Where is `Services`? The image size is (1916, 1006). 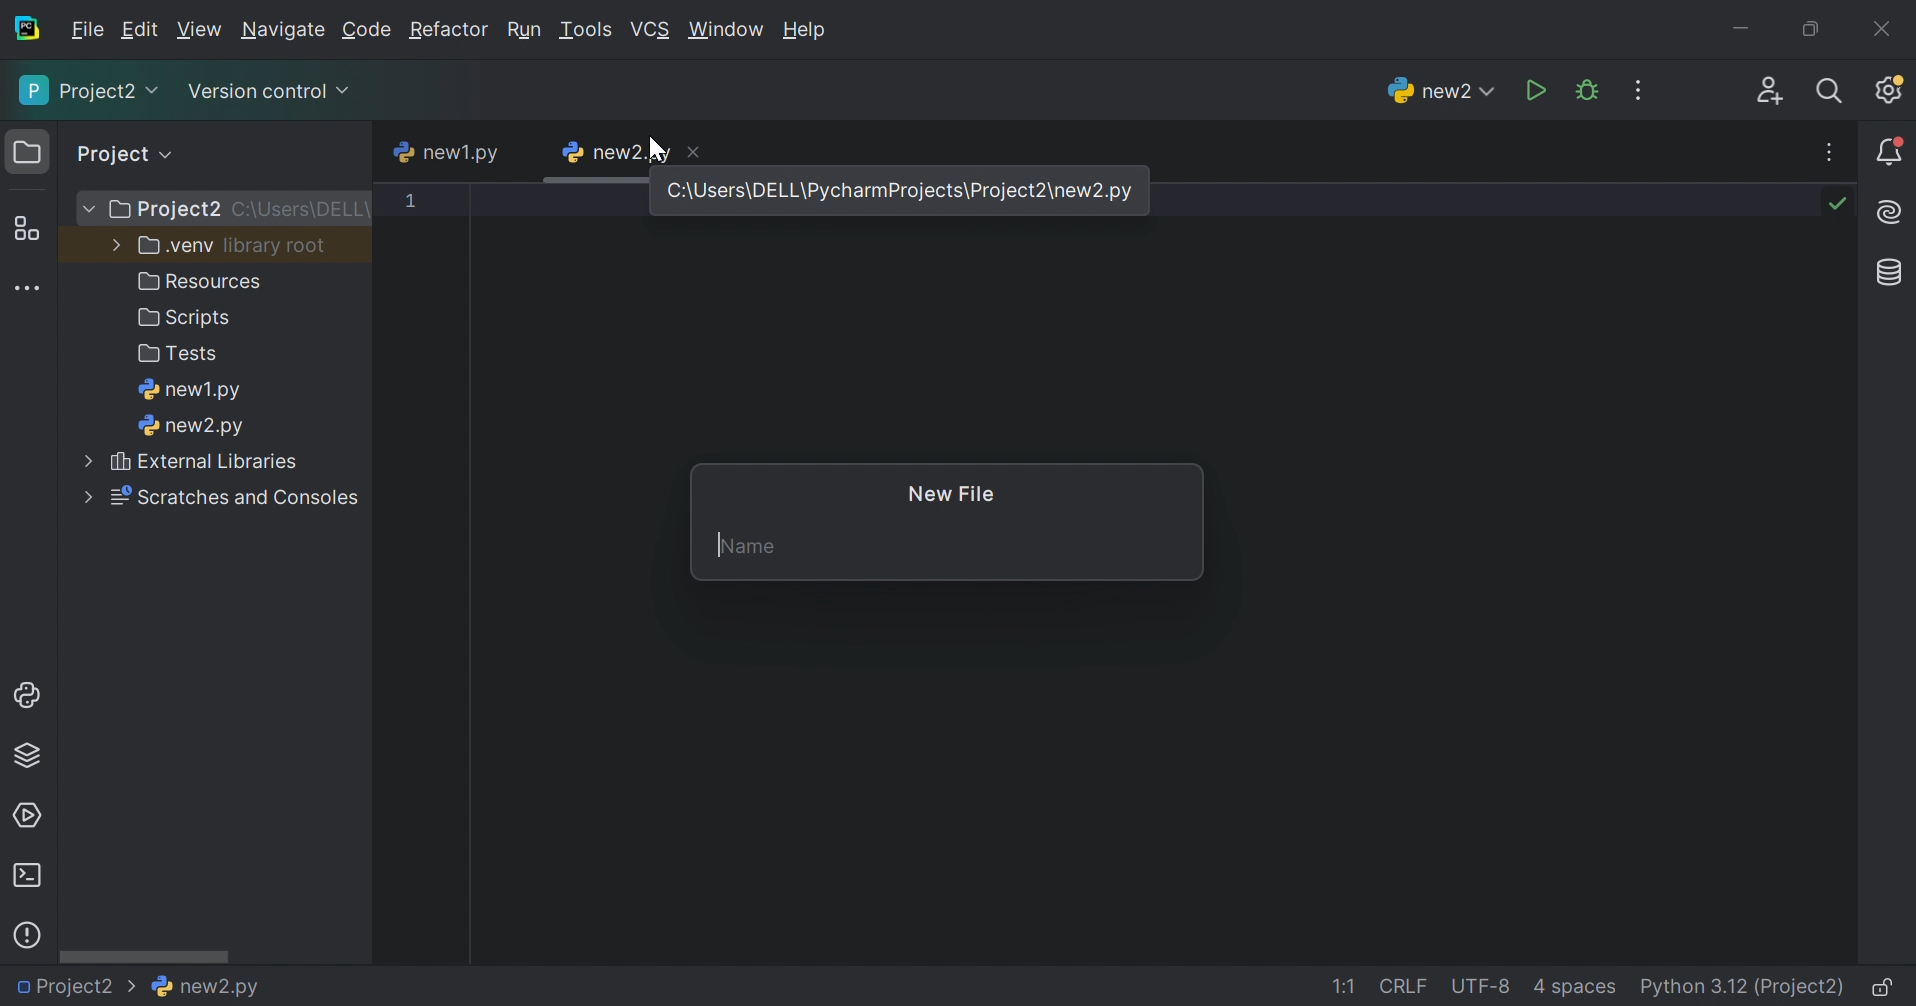 Services is located at coordinates (29, 814).